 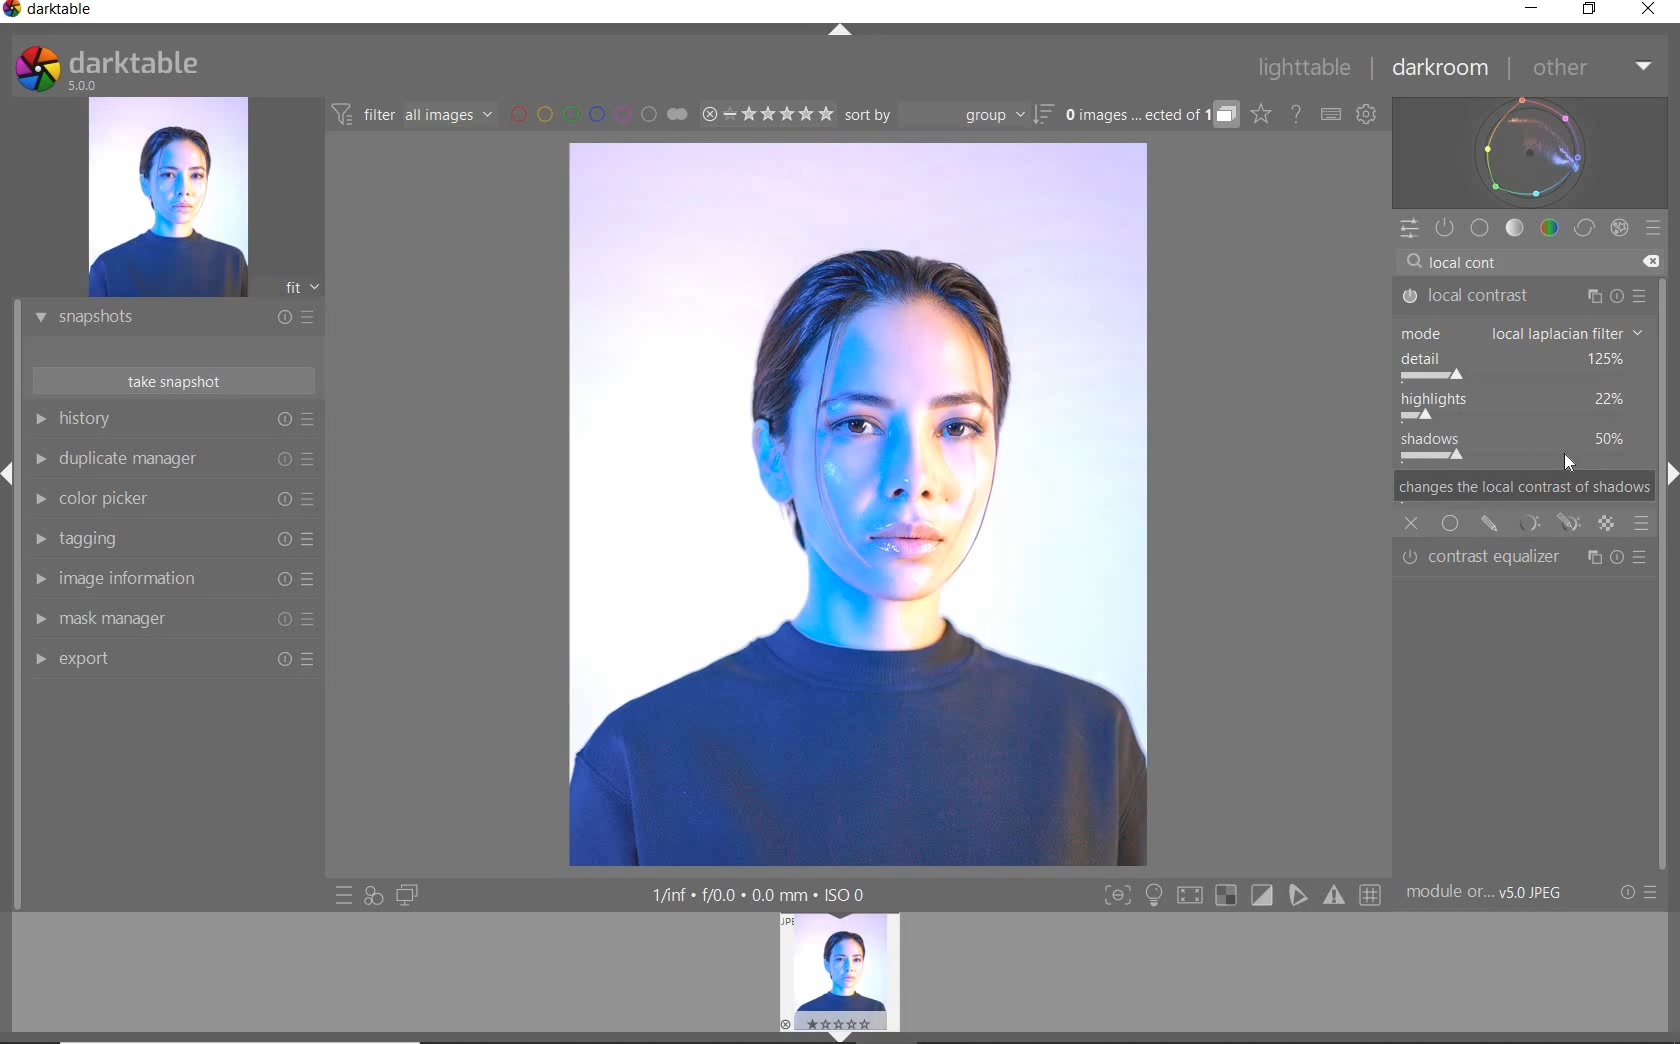 What do you see at coordinates (1151, 116) in the screenshot?
I see `EXPAND GROUPED IMAGES` at bounding box center [1151, 116].